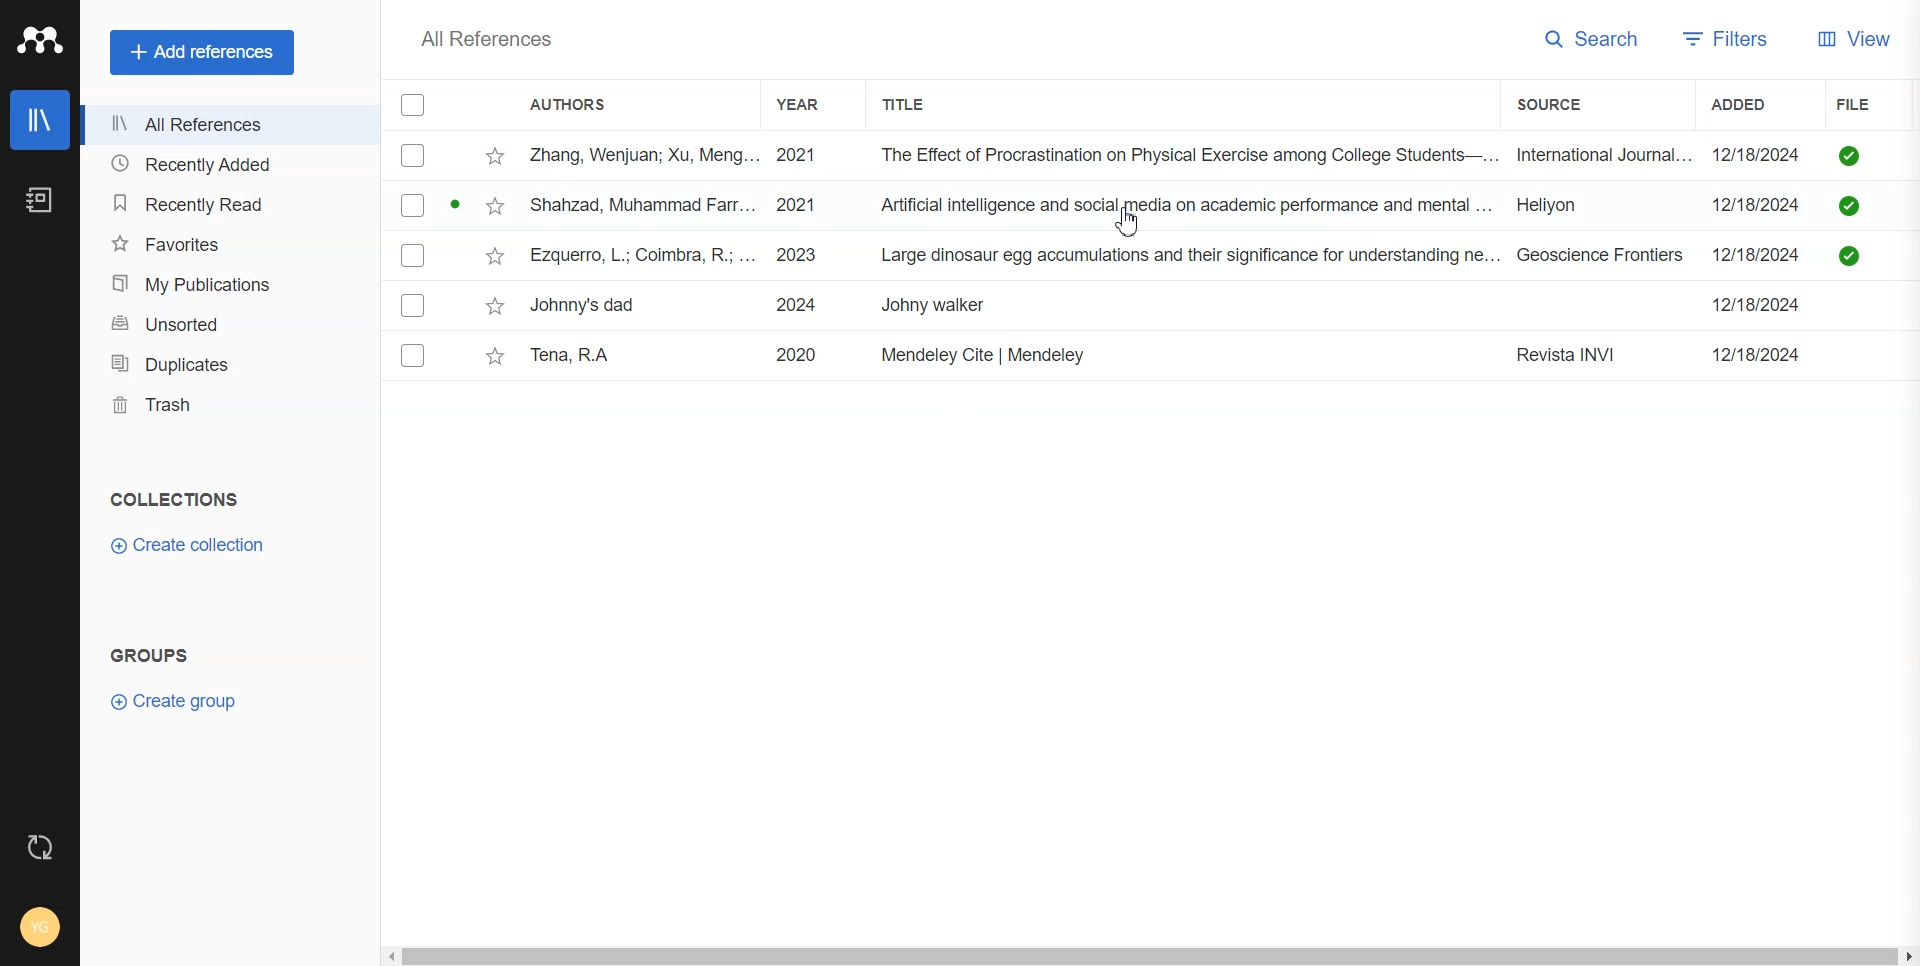  What do you see at coordinates (227, 165) in the screenshot?
I see `Recently Added` at bounding box center [227, 165].